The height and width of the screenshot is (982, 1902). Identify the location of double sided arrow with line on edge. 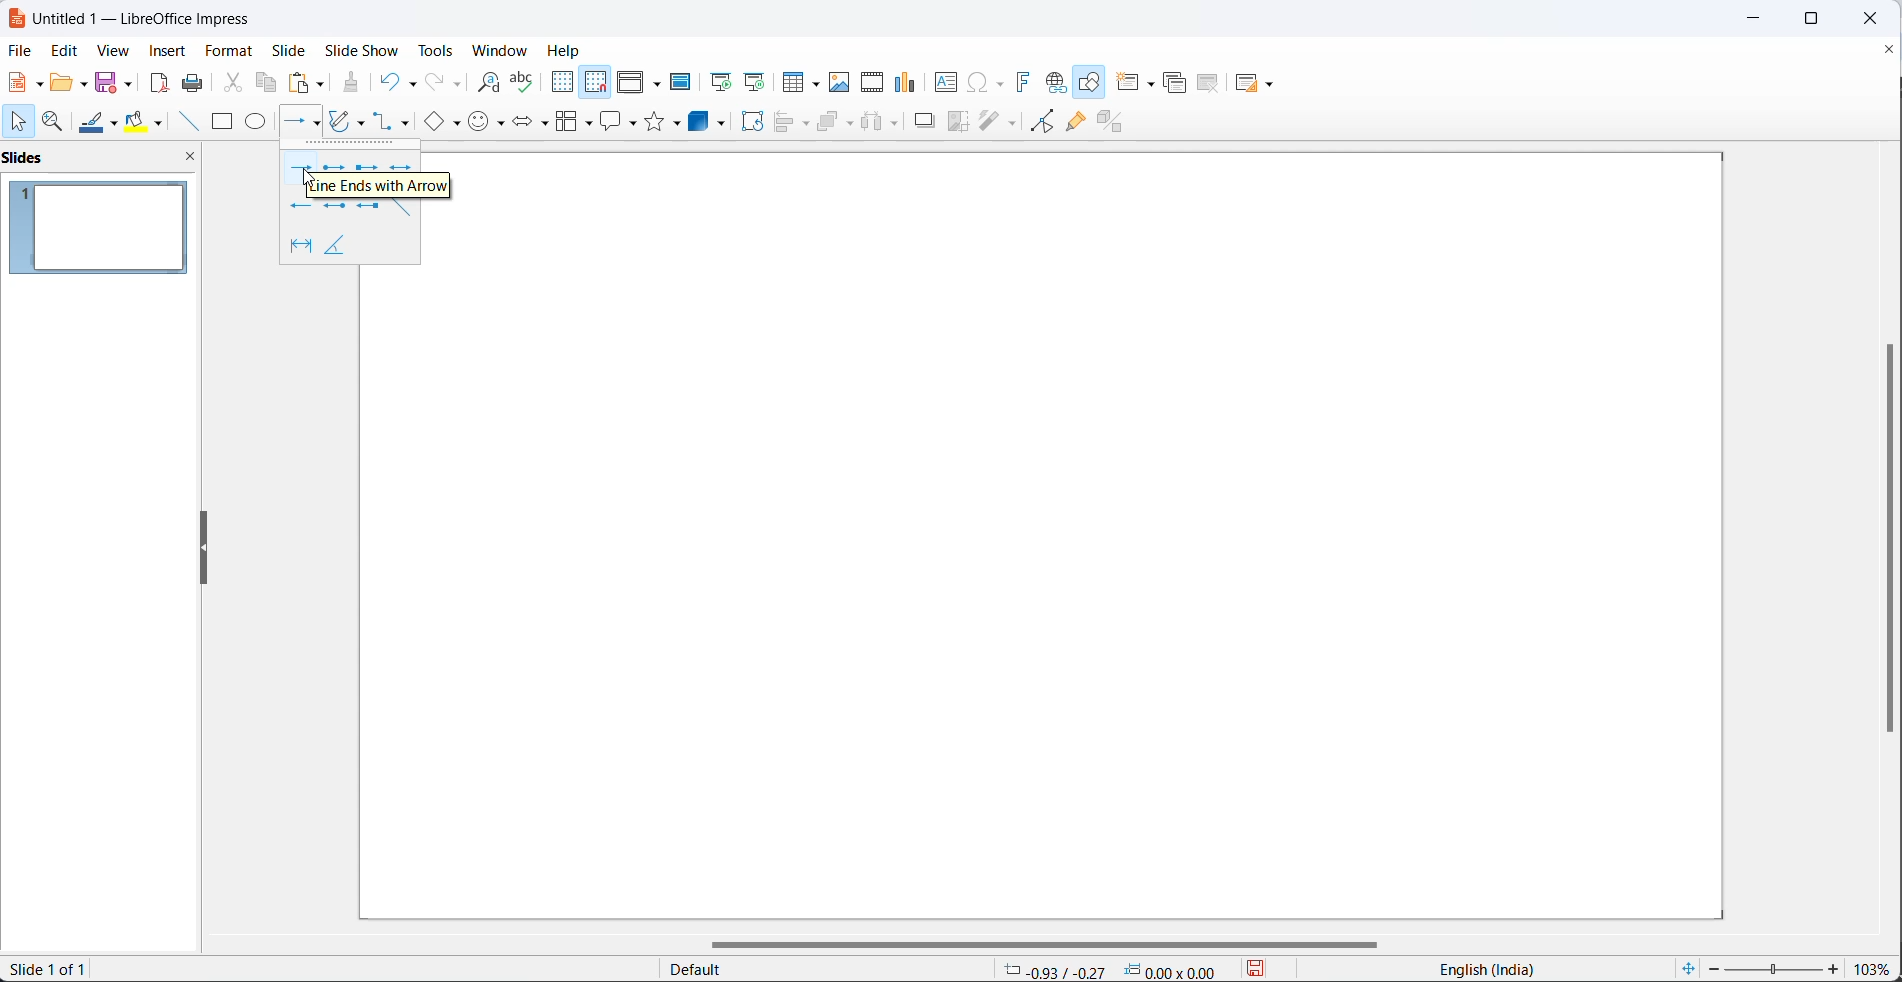
(291, 246).